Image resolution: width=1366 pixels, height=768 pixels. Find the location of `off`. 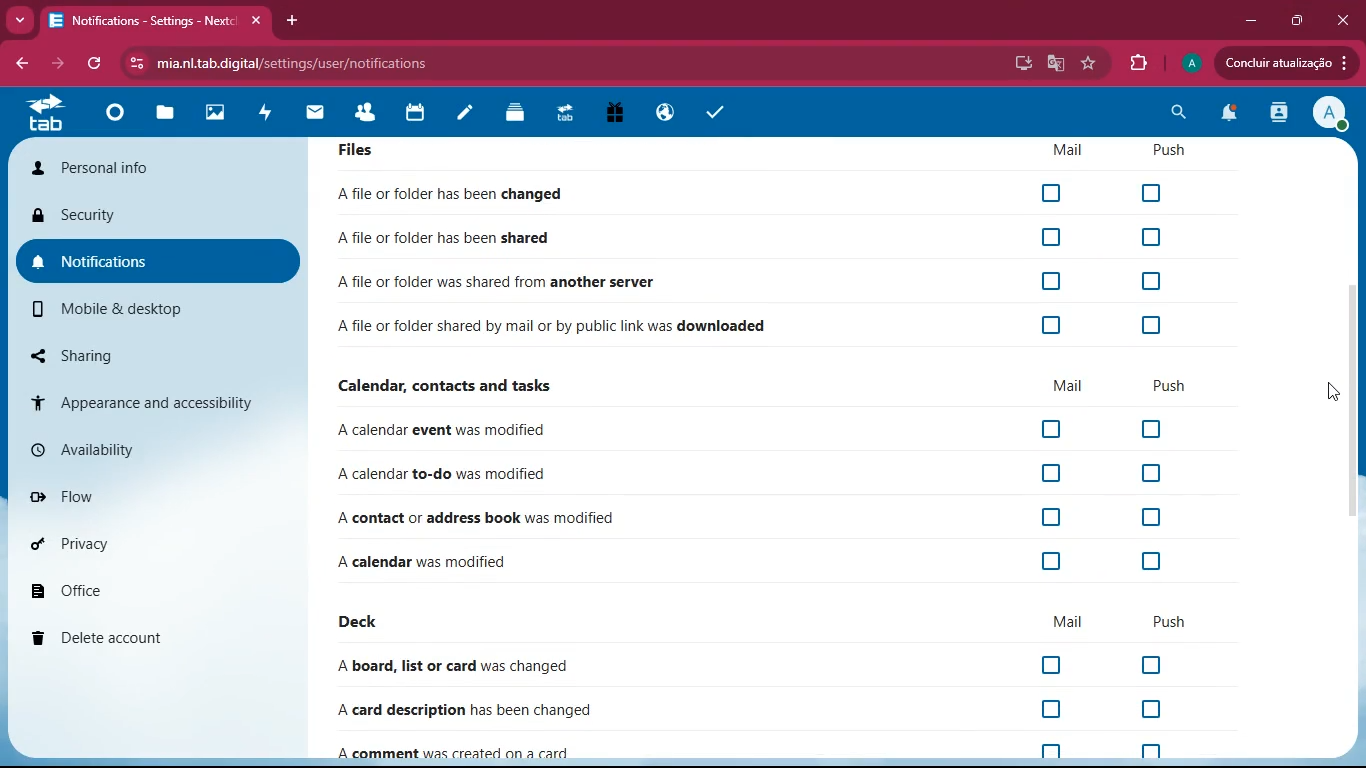

off is located at coordinates (1152, 517).